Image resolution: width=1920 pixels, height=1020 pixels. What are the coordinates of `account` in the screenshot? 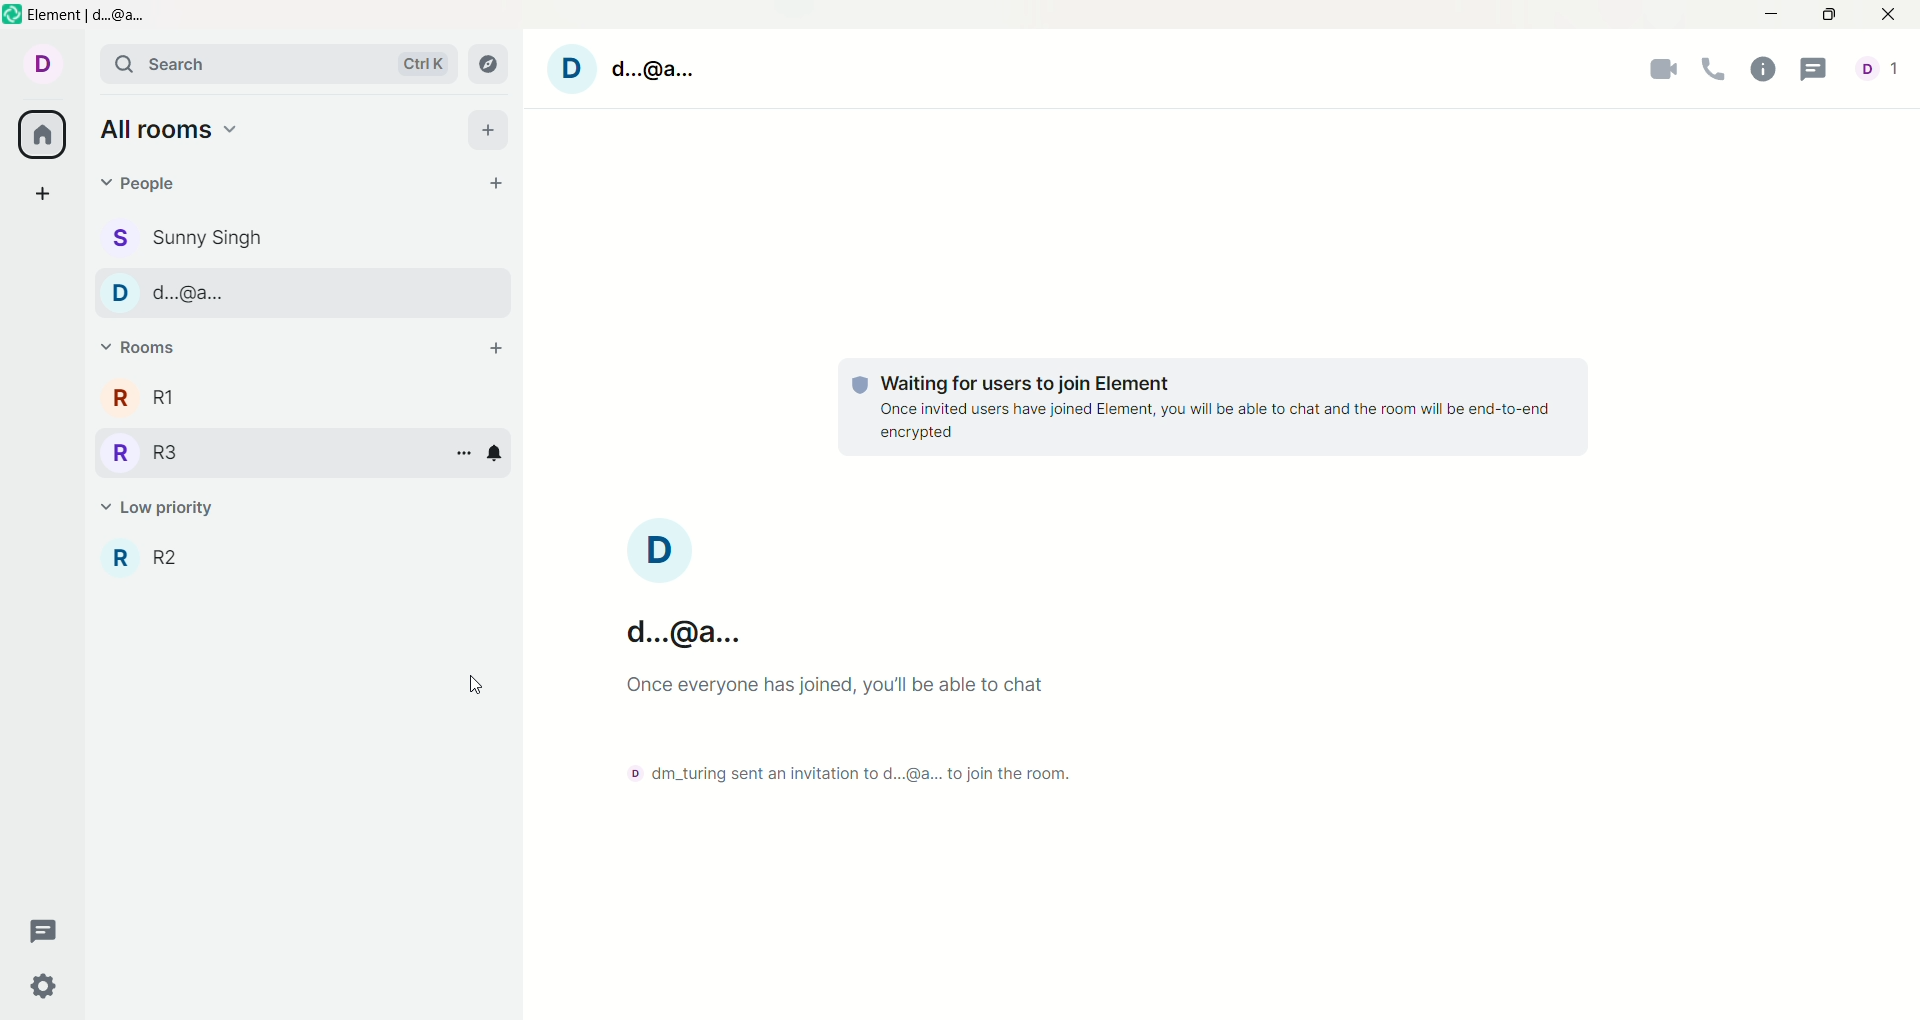 It's located at (1877, 71).